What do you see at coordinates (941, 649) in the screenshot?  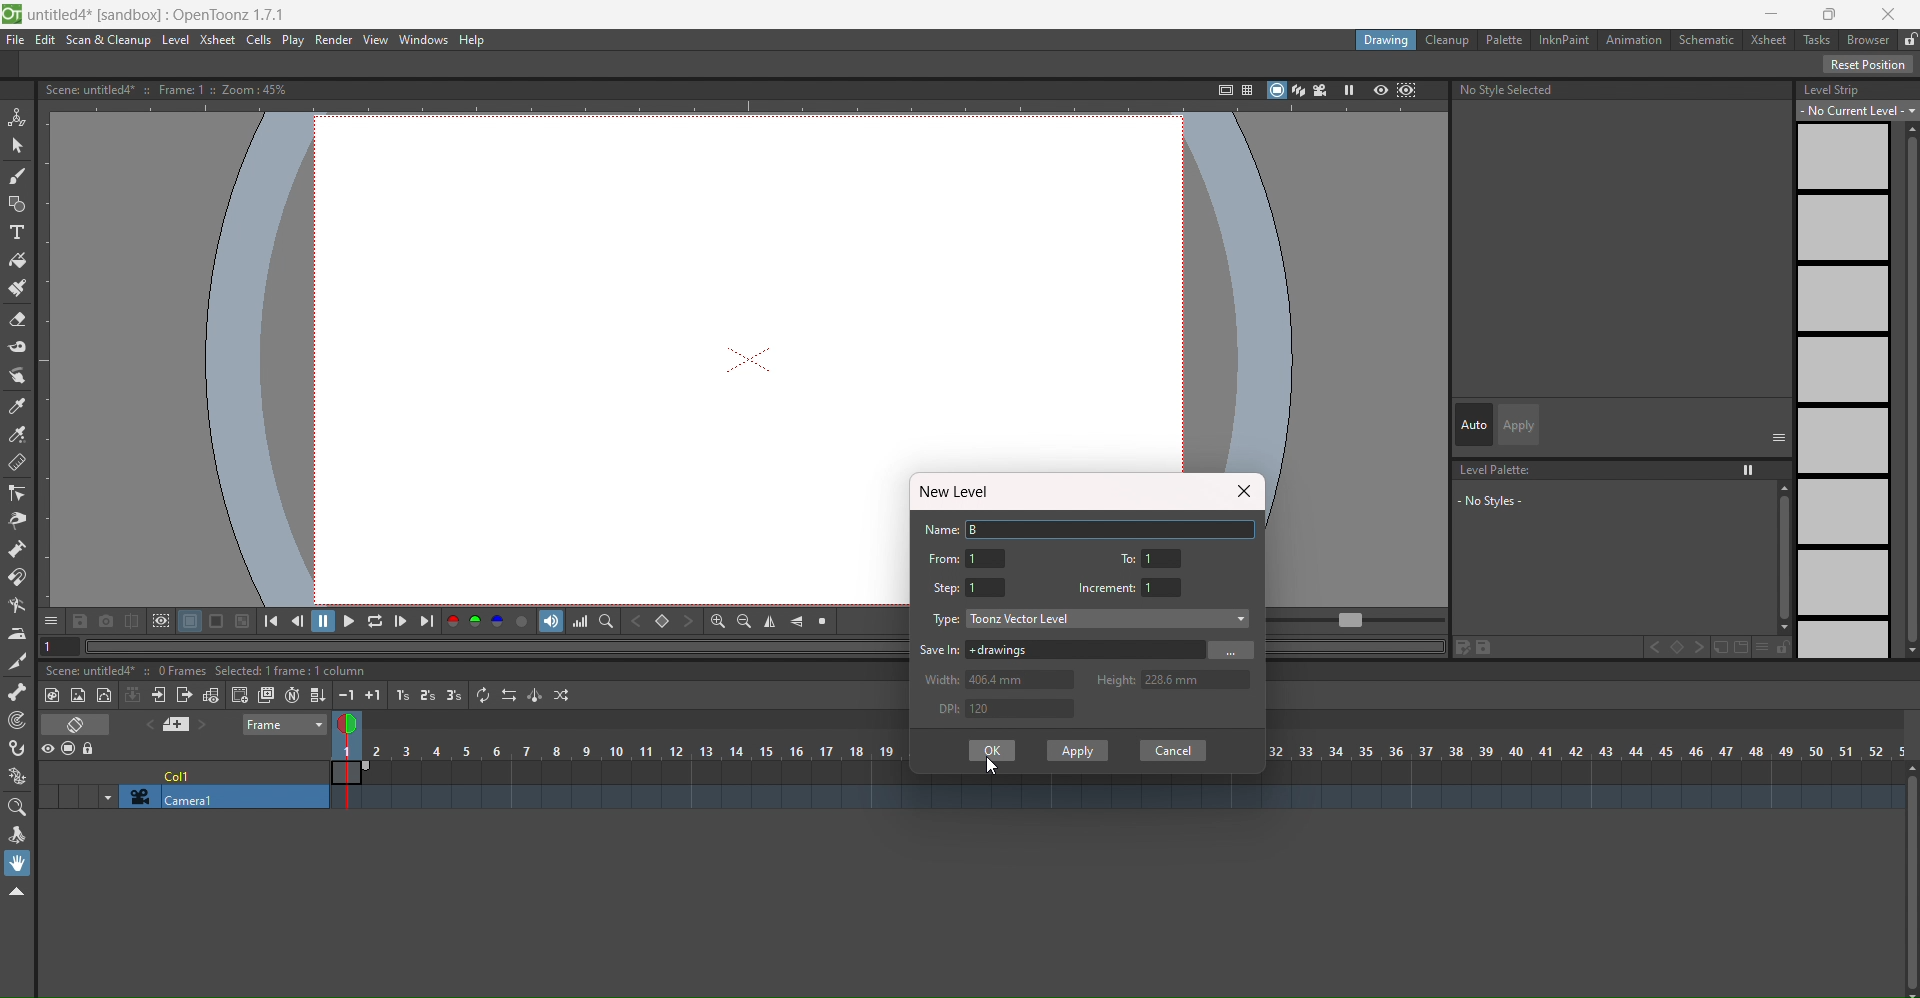 I see `save in` at bounding box center [941, 649].